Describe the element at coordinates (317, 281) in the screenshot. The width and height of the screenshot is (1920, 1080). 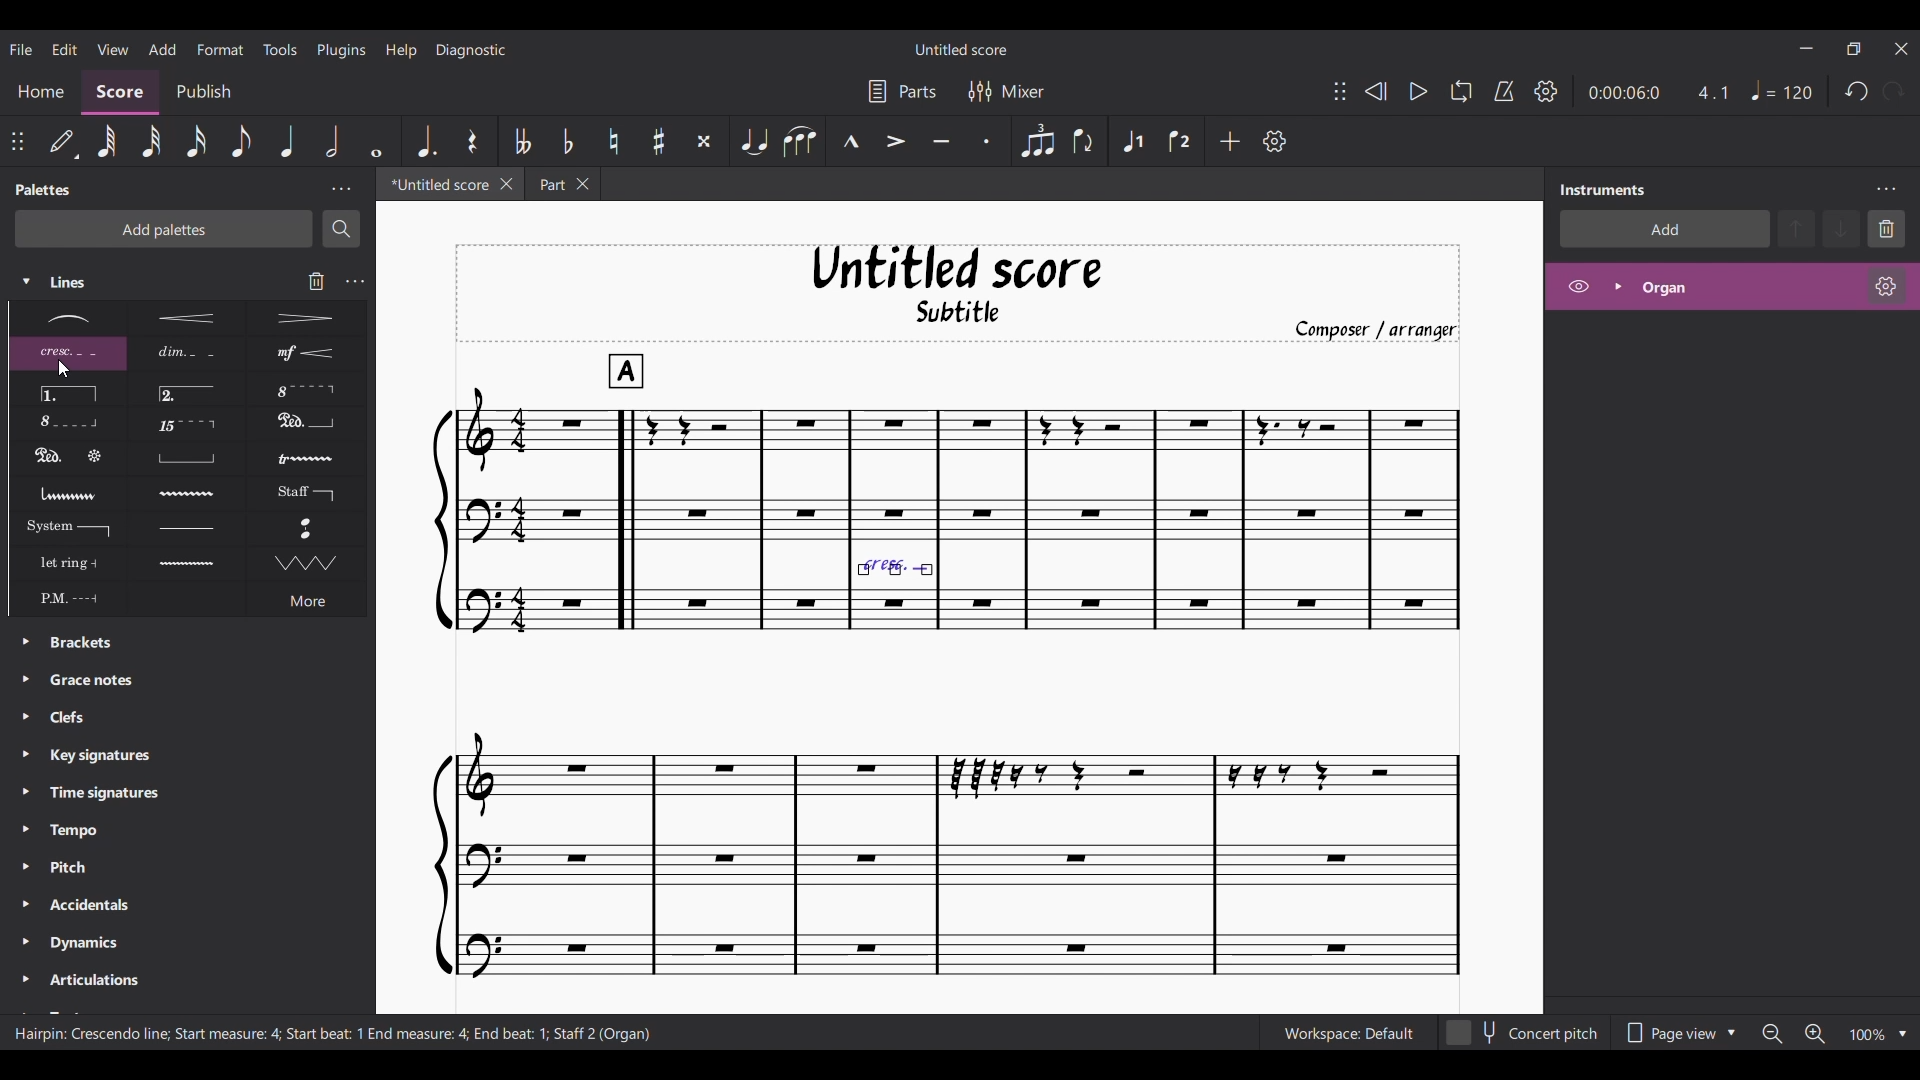
I see `Delete input` at that location.